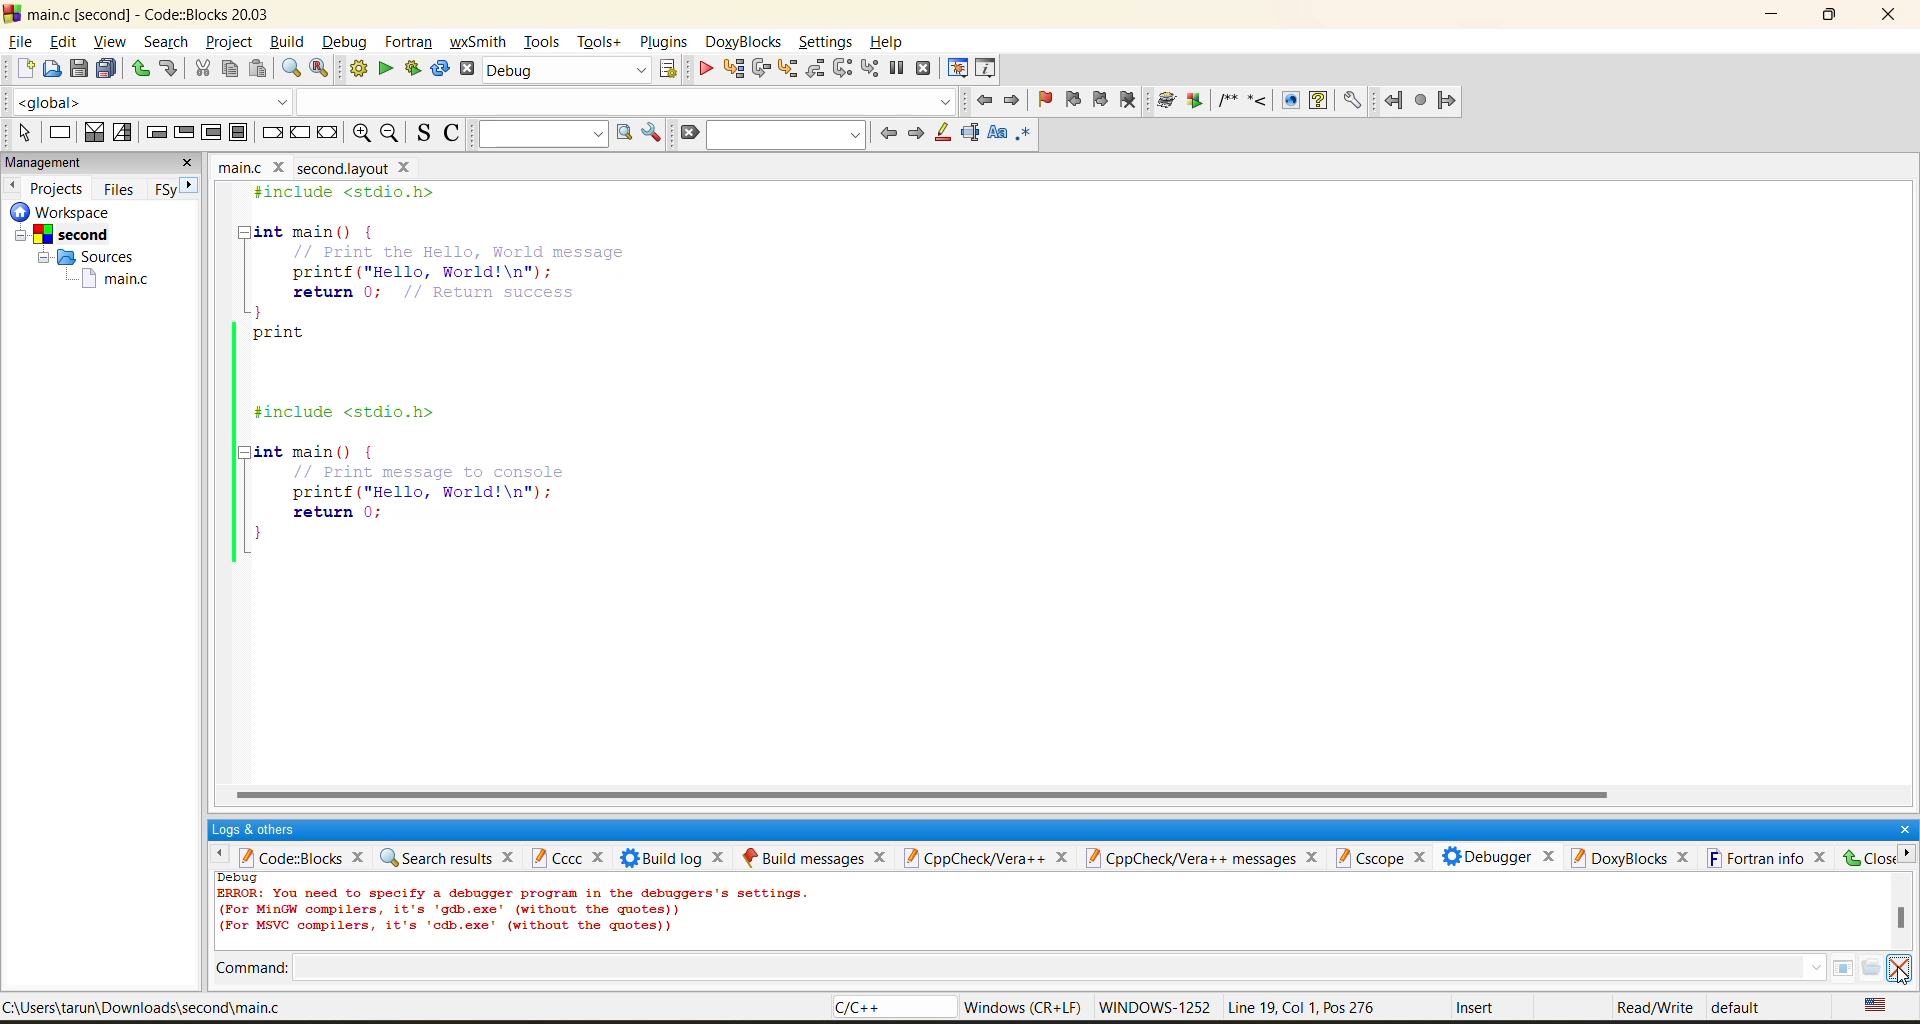 The height and width of the screenshot is (1024, 1920). Describe the element at coordinates (1632, 860) in the screenshot. I see `doxyblocks` at that location.